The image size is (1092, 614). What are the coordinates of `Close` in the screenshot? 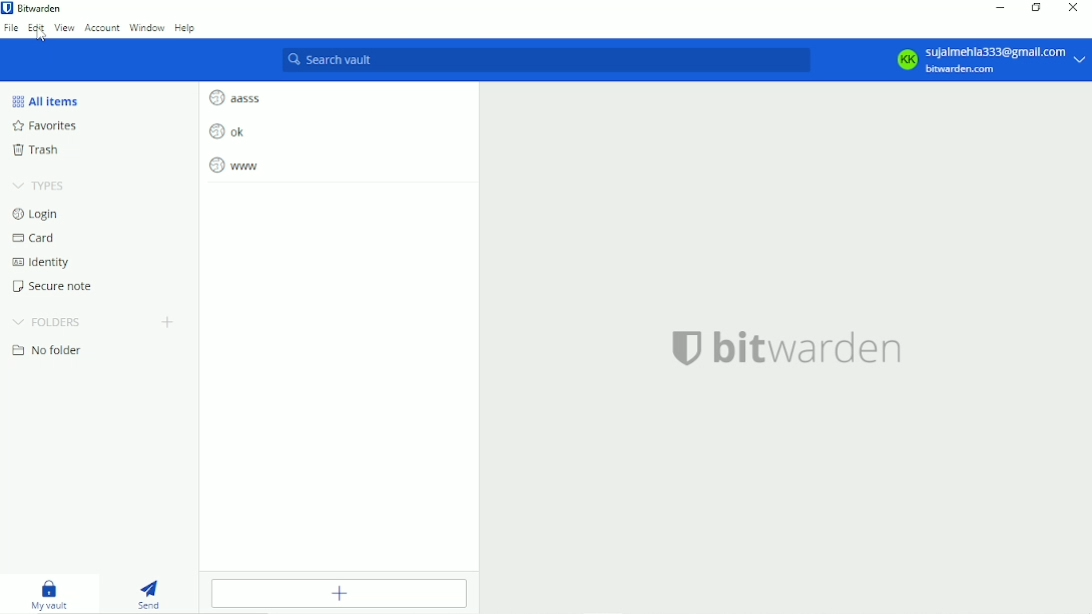 It's located at (1074, 9).